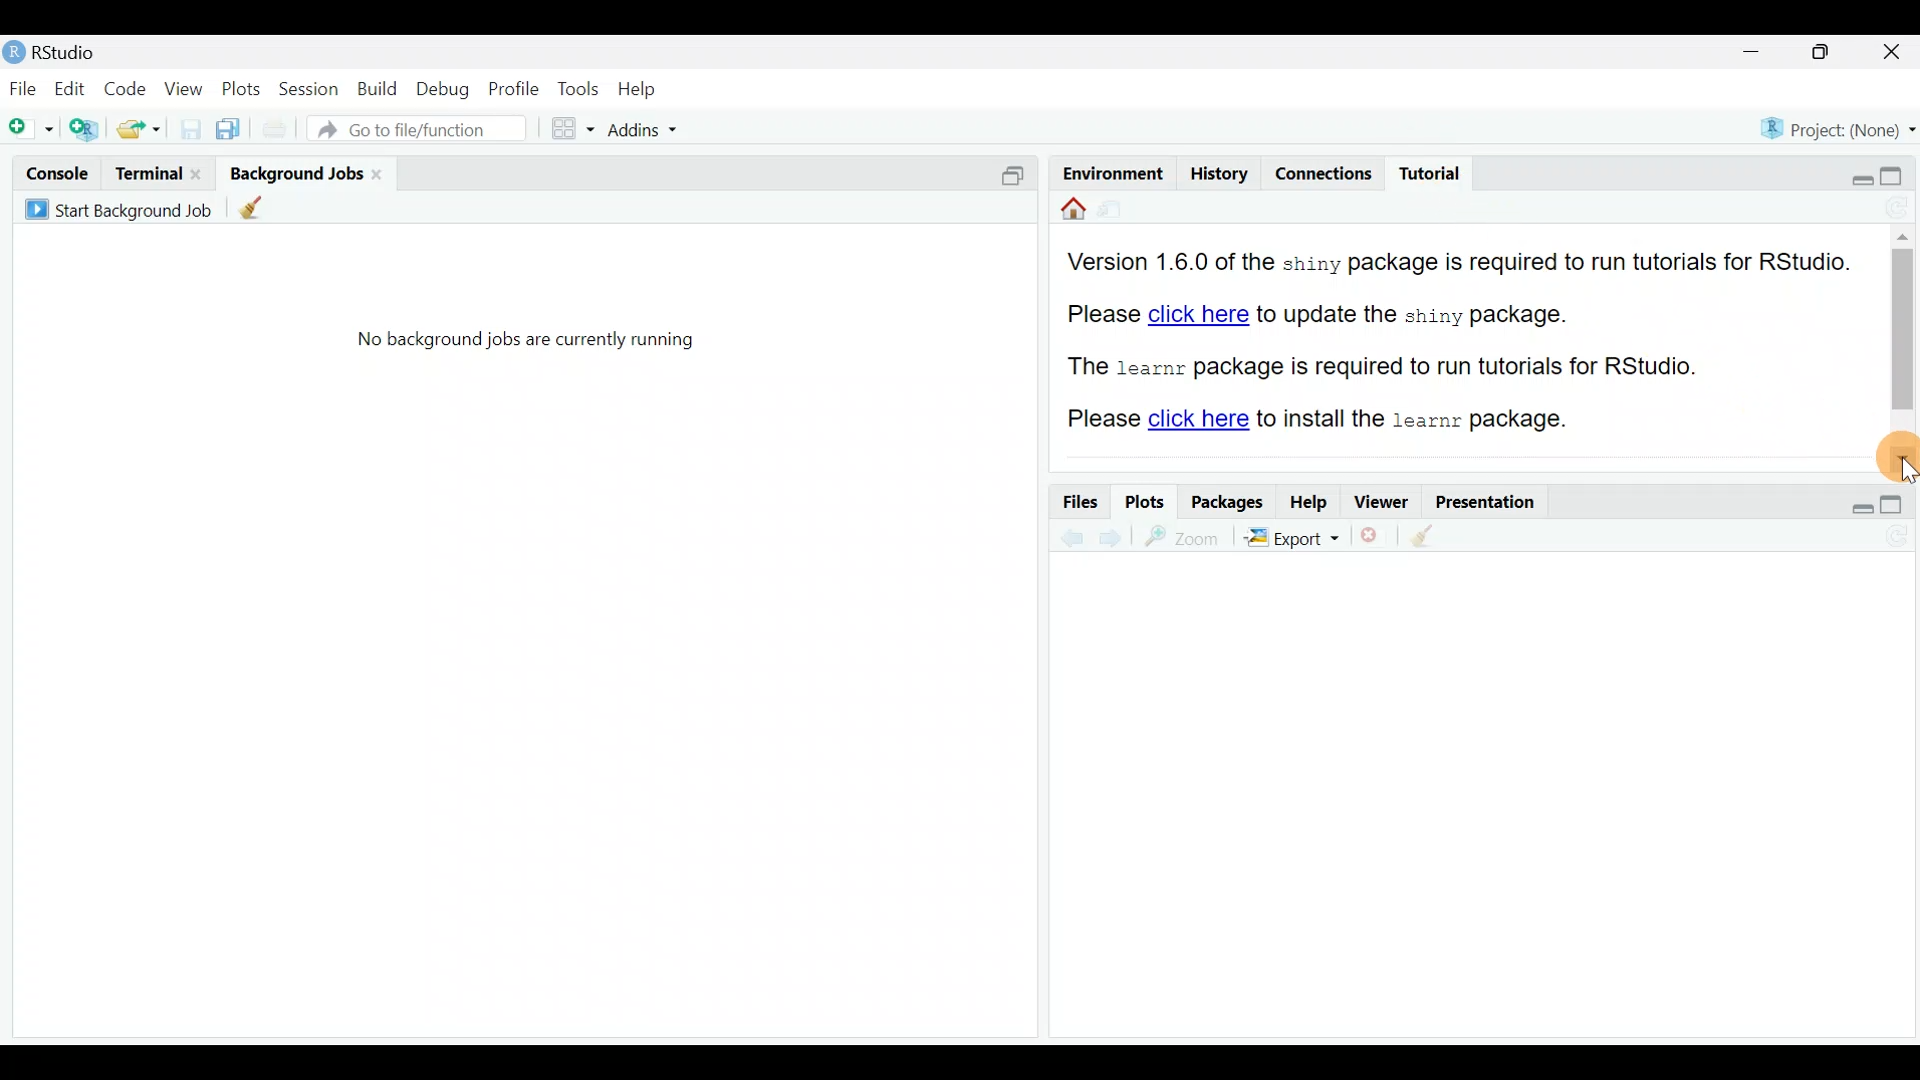 The width and height of the screenshot is (1920, 1080). Describe the element at coordinates (1848, 175) in the screenshot. I see `Restore down` at that location.